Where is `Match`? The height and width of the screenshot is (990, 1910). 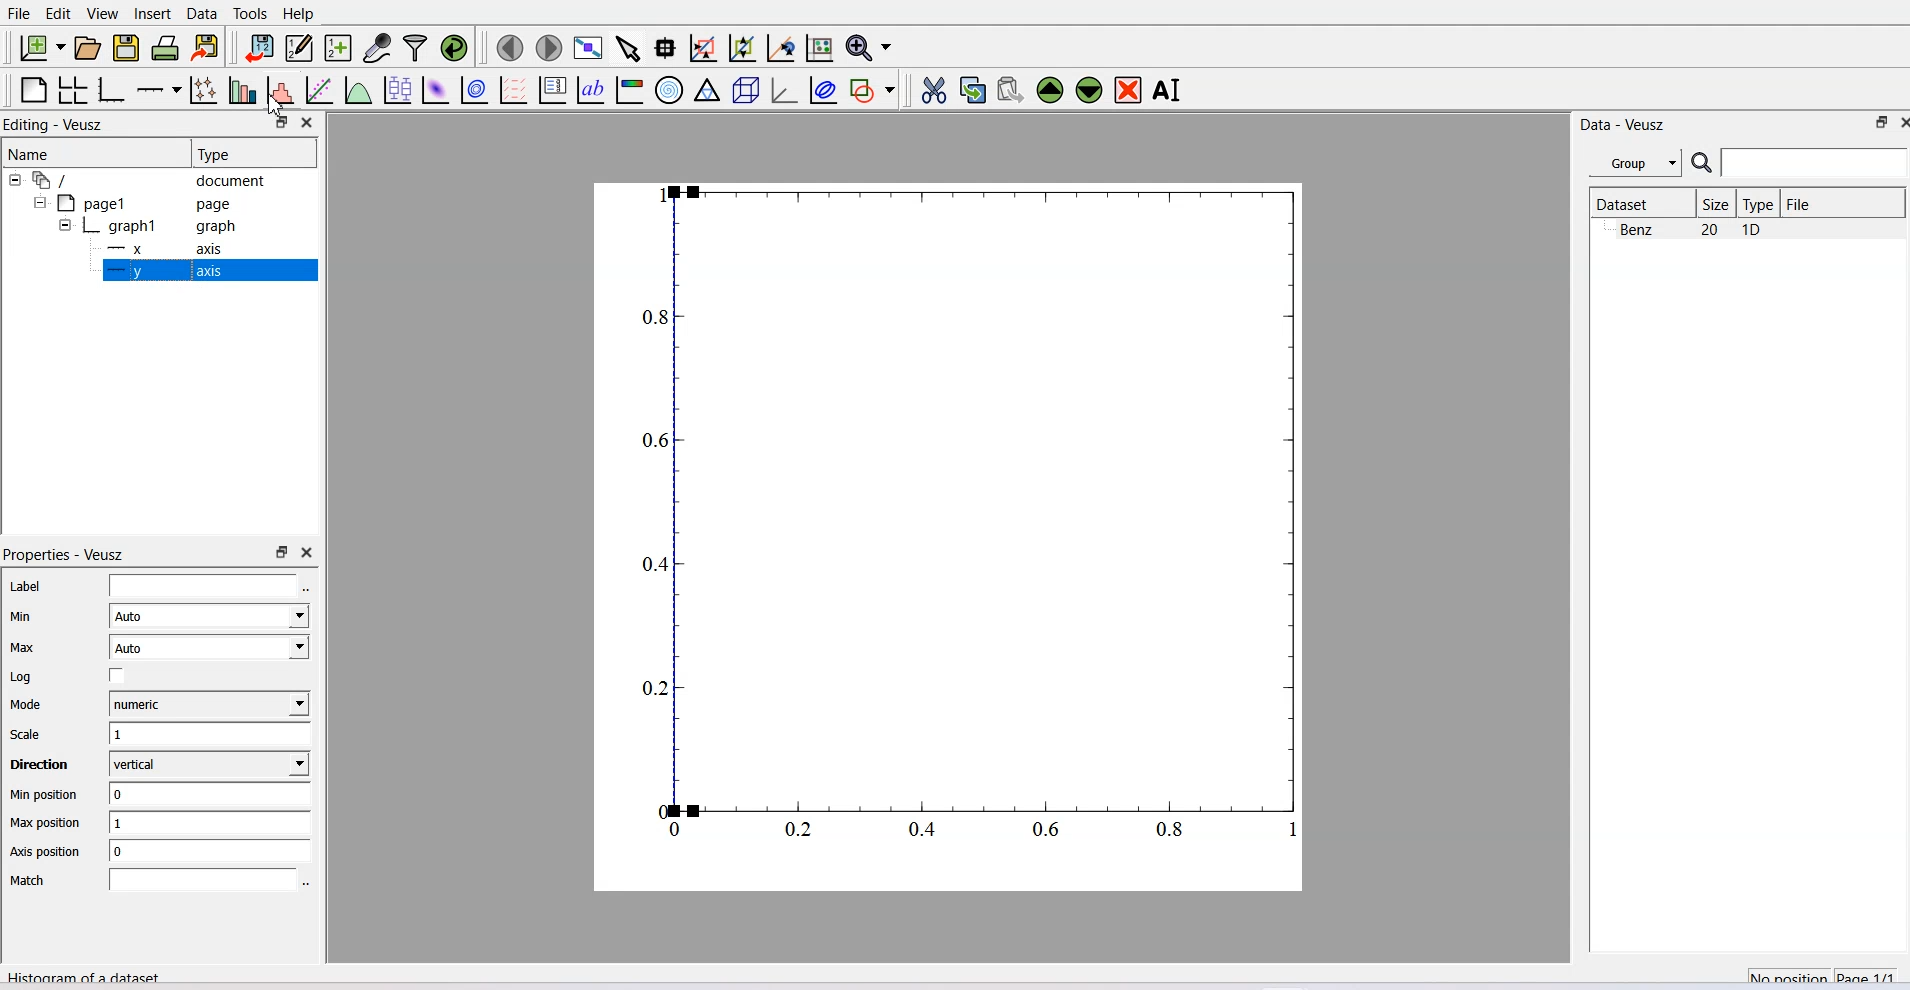
Match is located at coordinates (156, 879).